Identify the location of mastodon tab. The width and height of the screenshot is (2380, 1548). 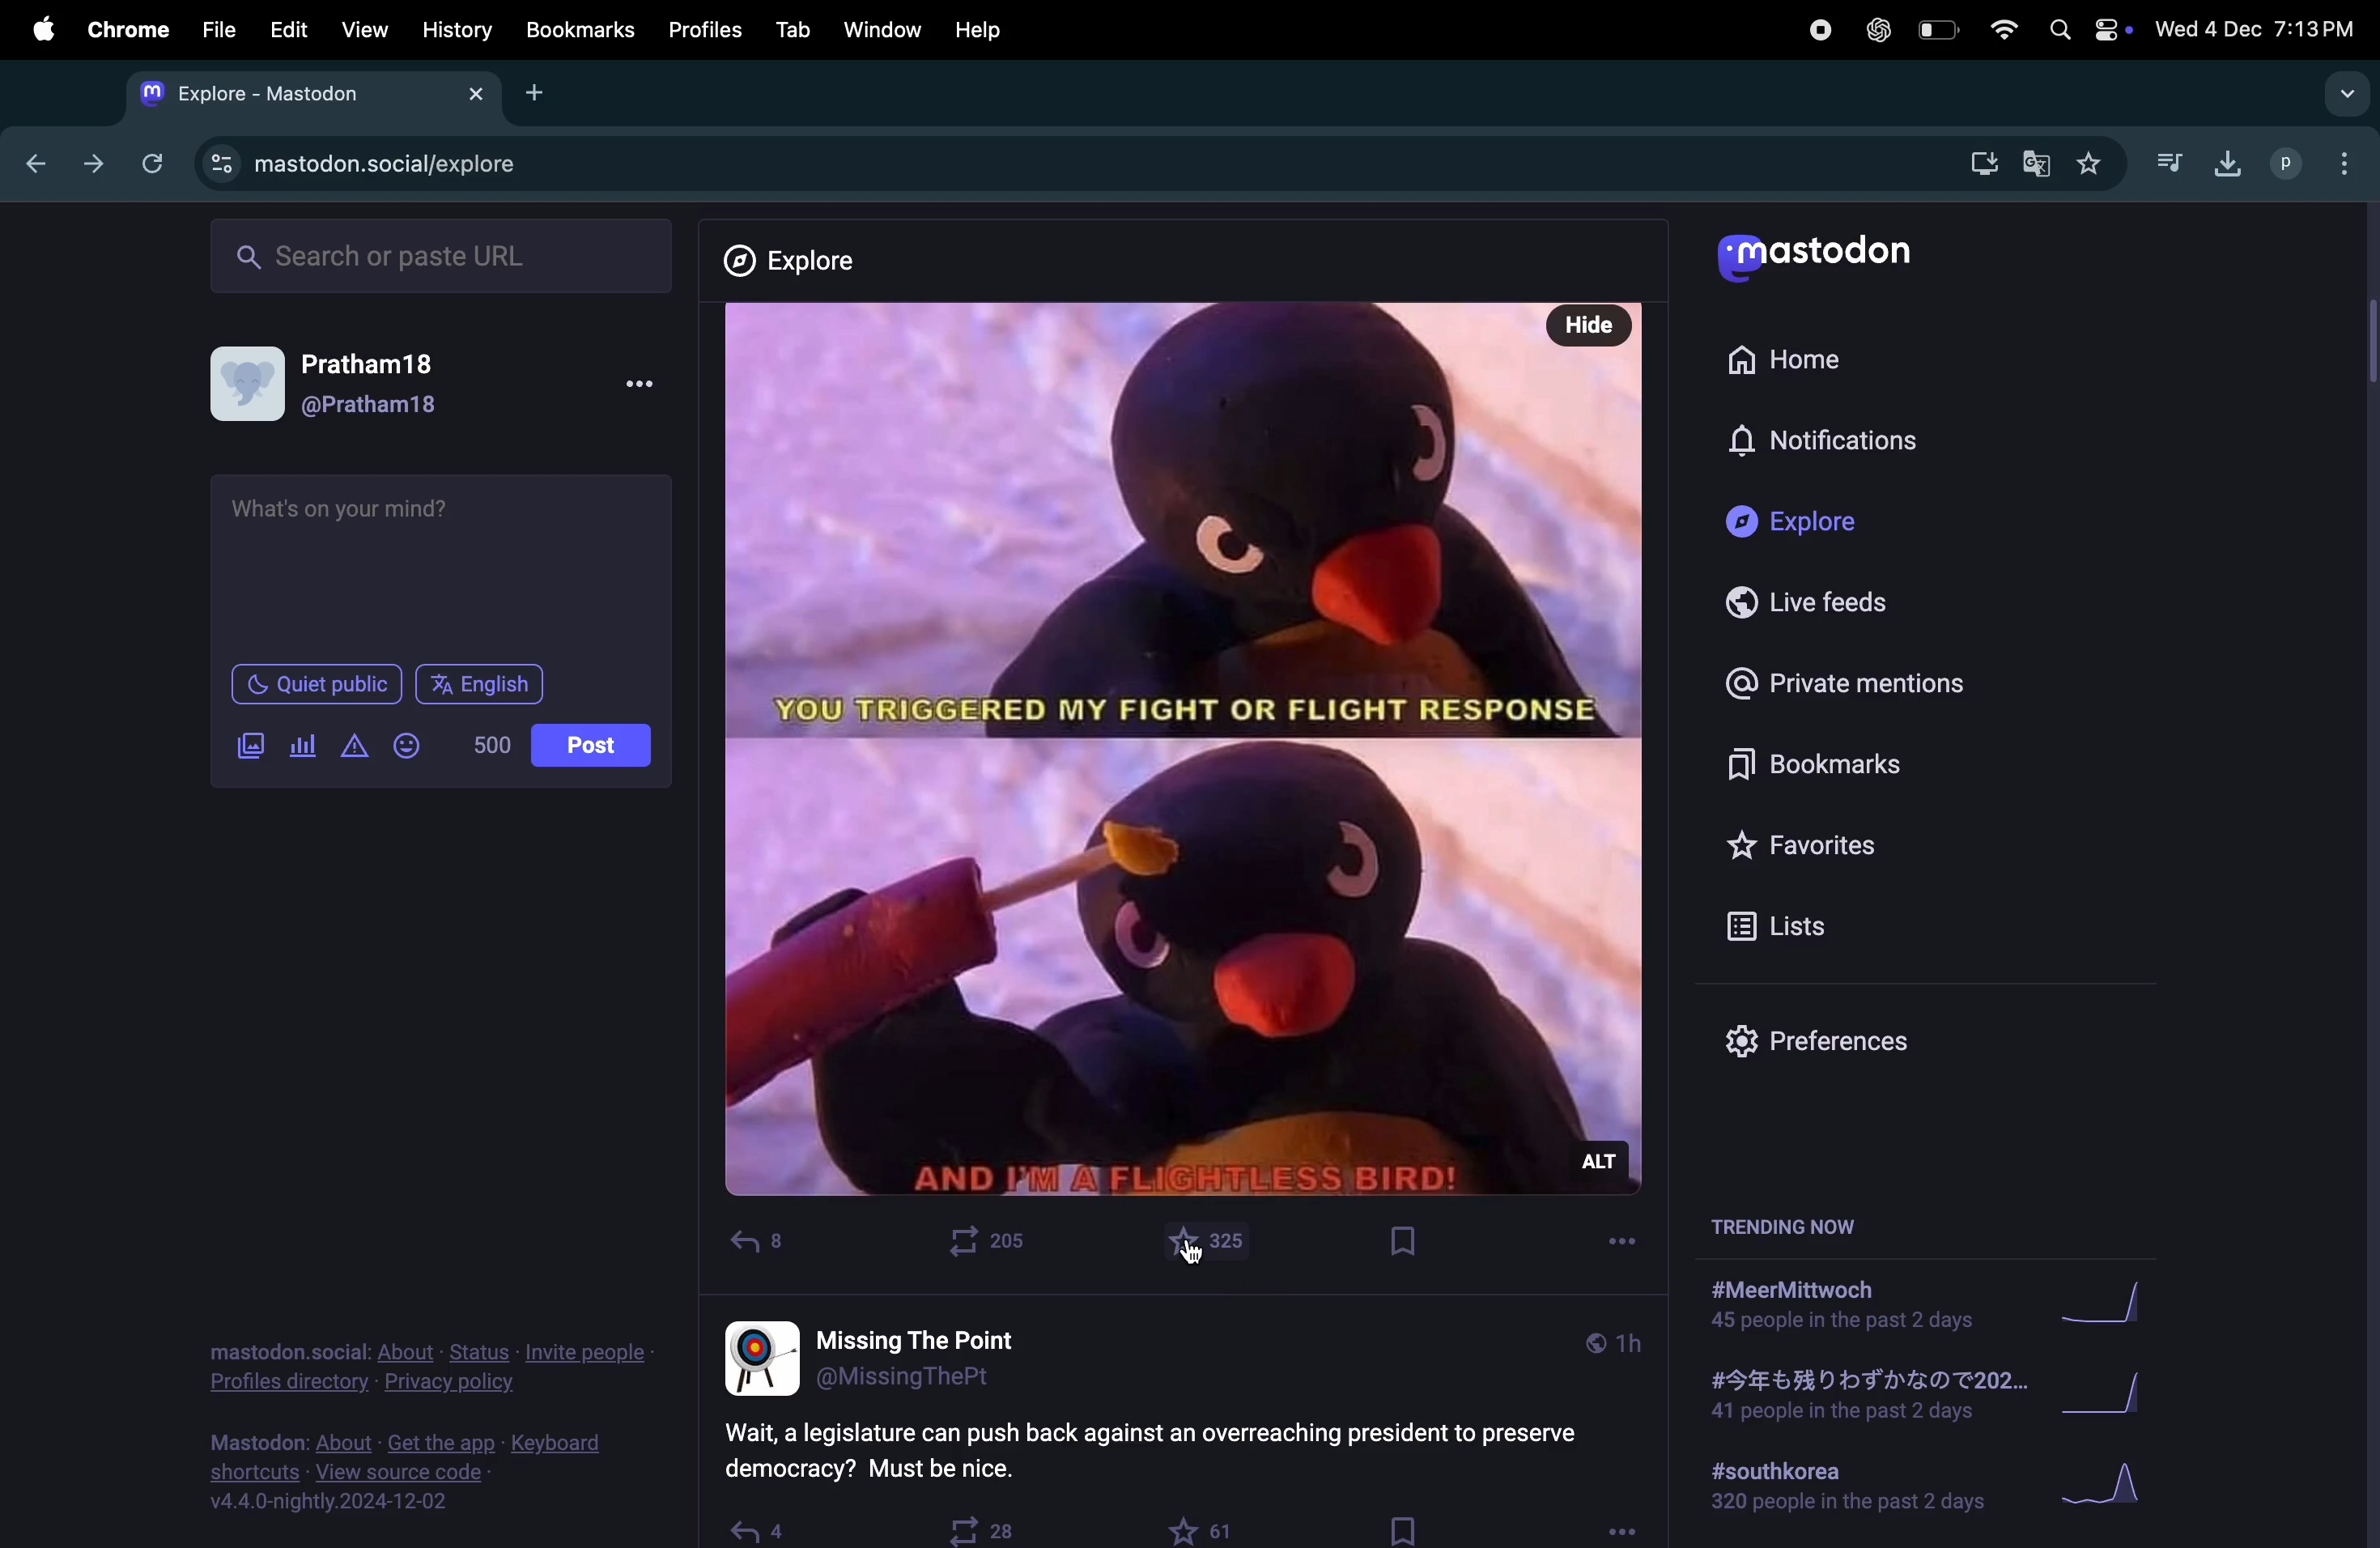
(308, 92).